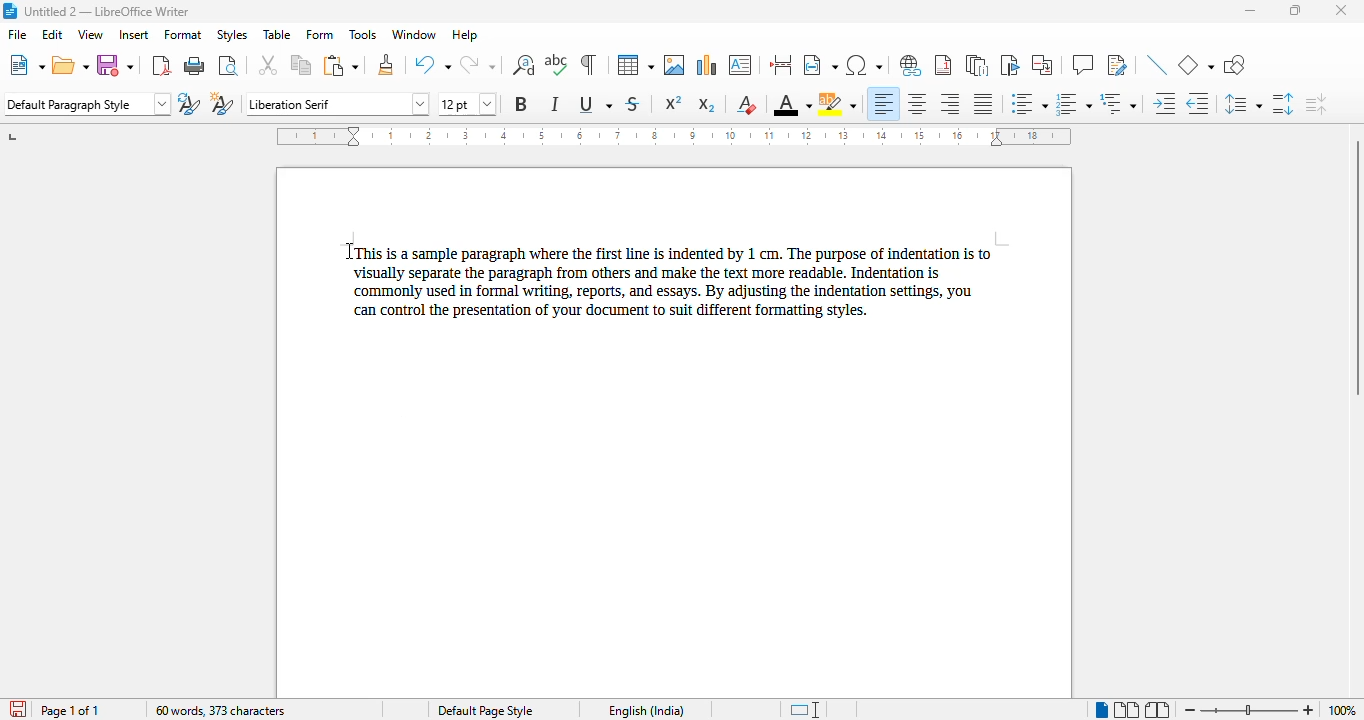 The width and height of the screenshot is (1364, 720). What do you see at coordinates (160, 65) in the screenshot?
I see `export directly as PDF` at bounding box center [160, 65].